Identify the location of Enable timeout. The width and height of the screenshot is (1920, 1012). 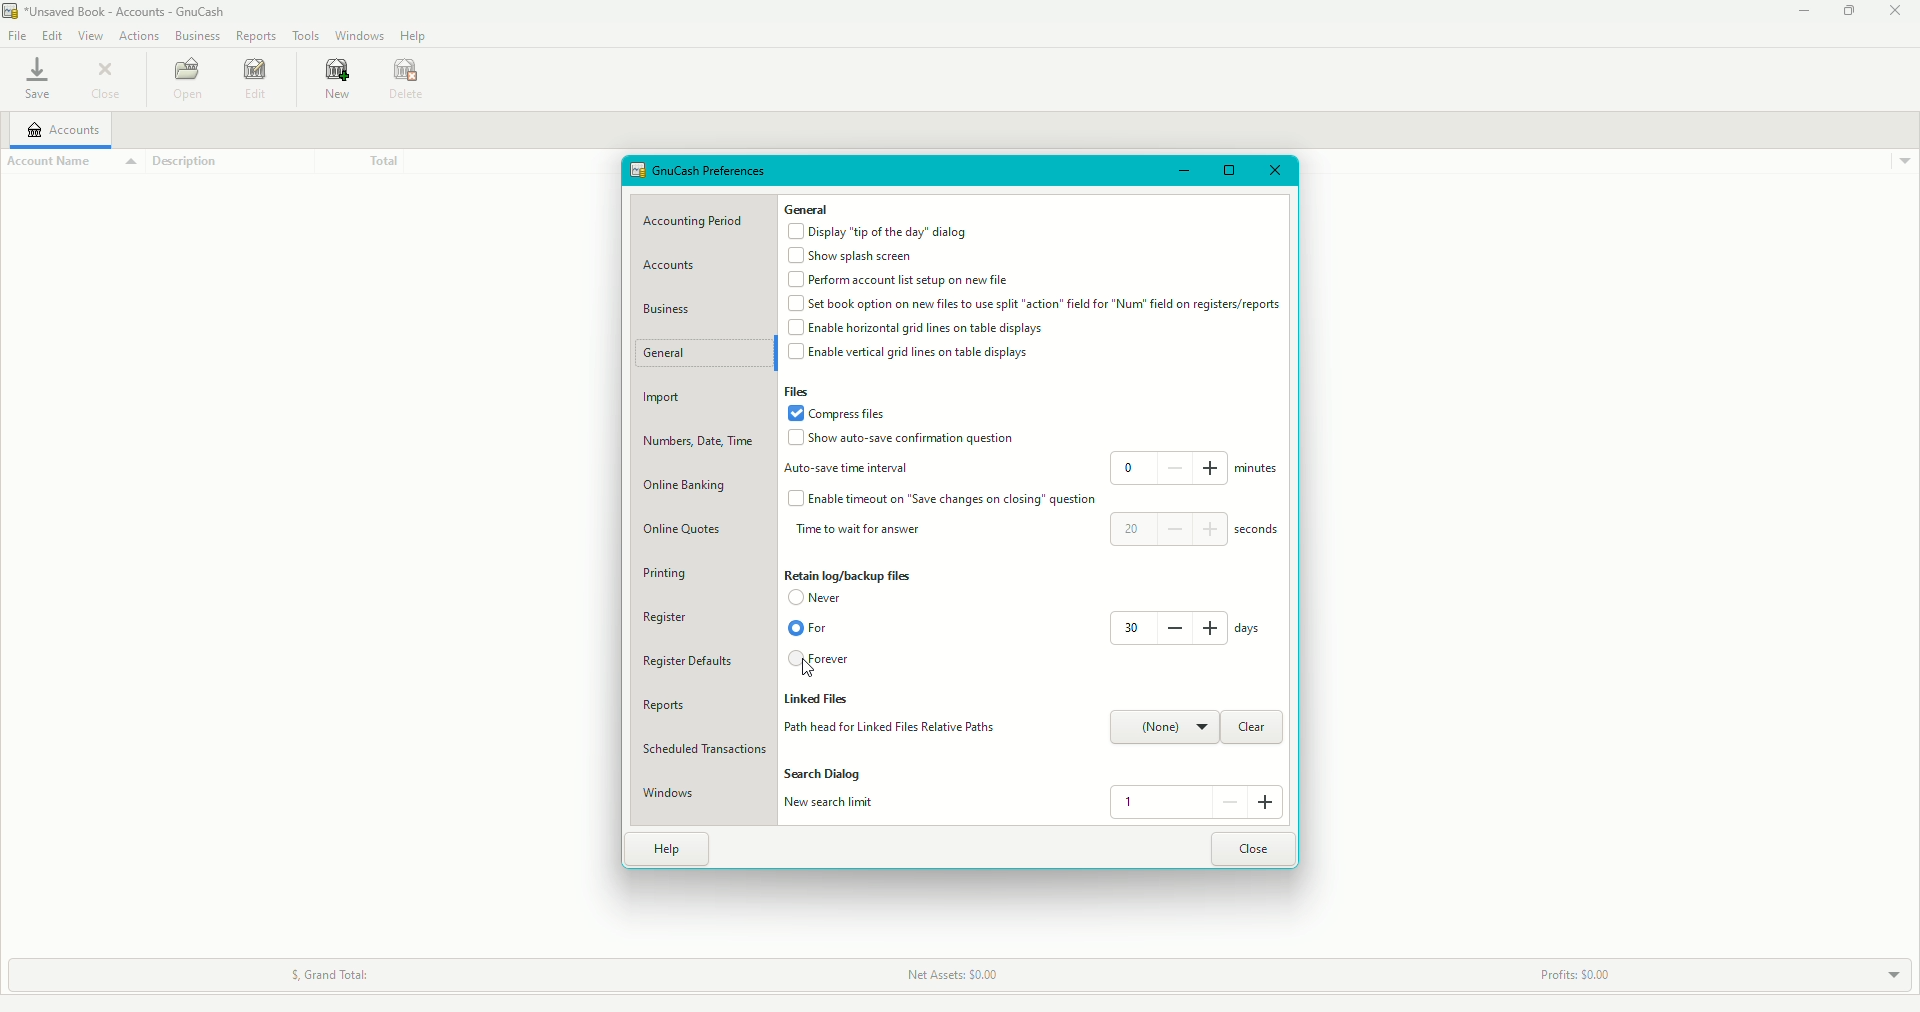
(946, 499).